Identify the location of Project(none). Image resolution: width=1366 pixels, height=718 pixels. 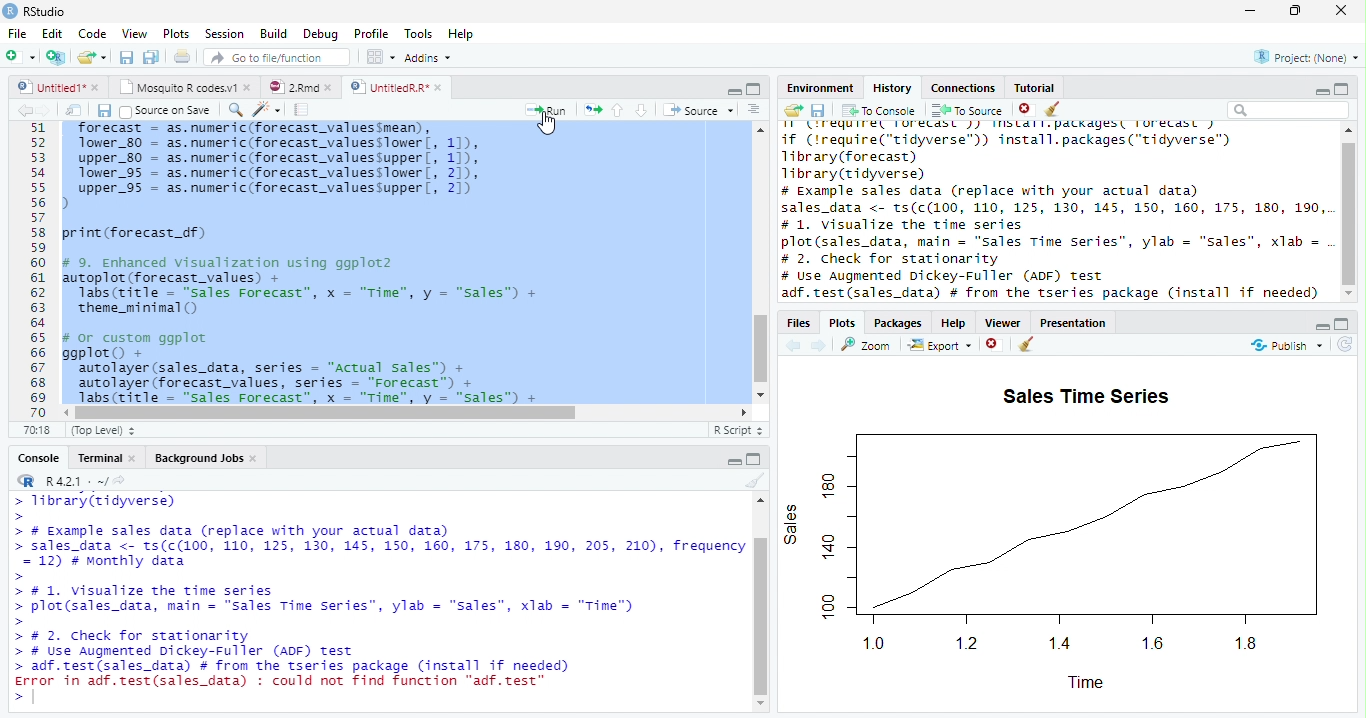
(1305, 56).